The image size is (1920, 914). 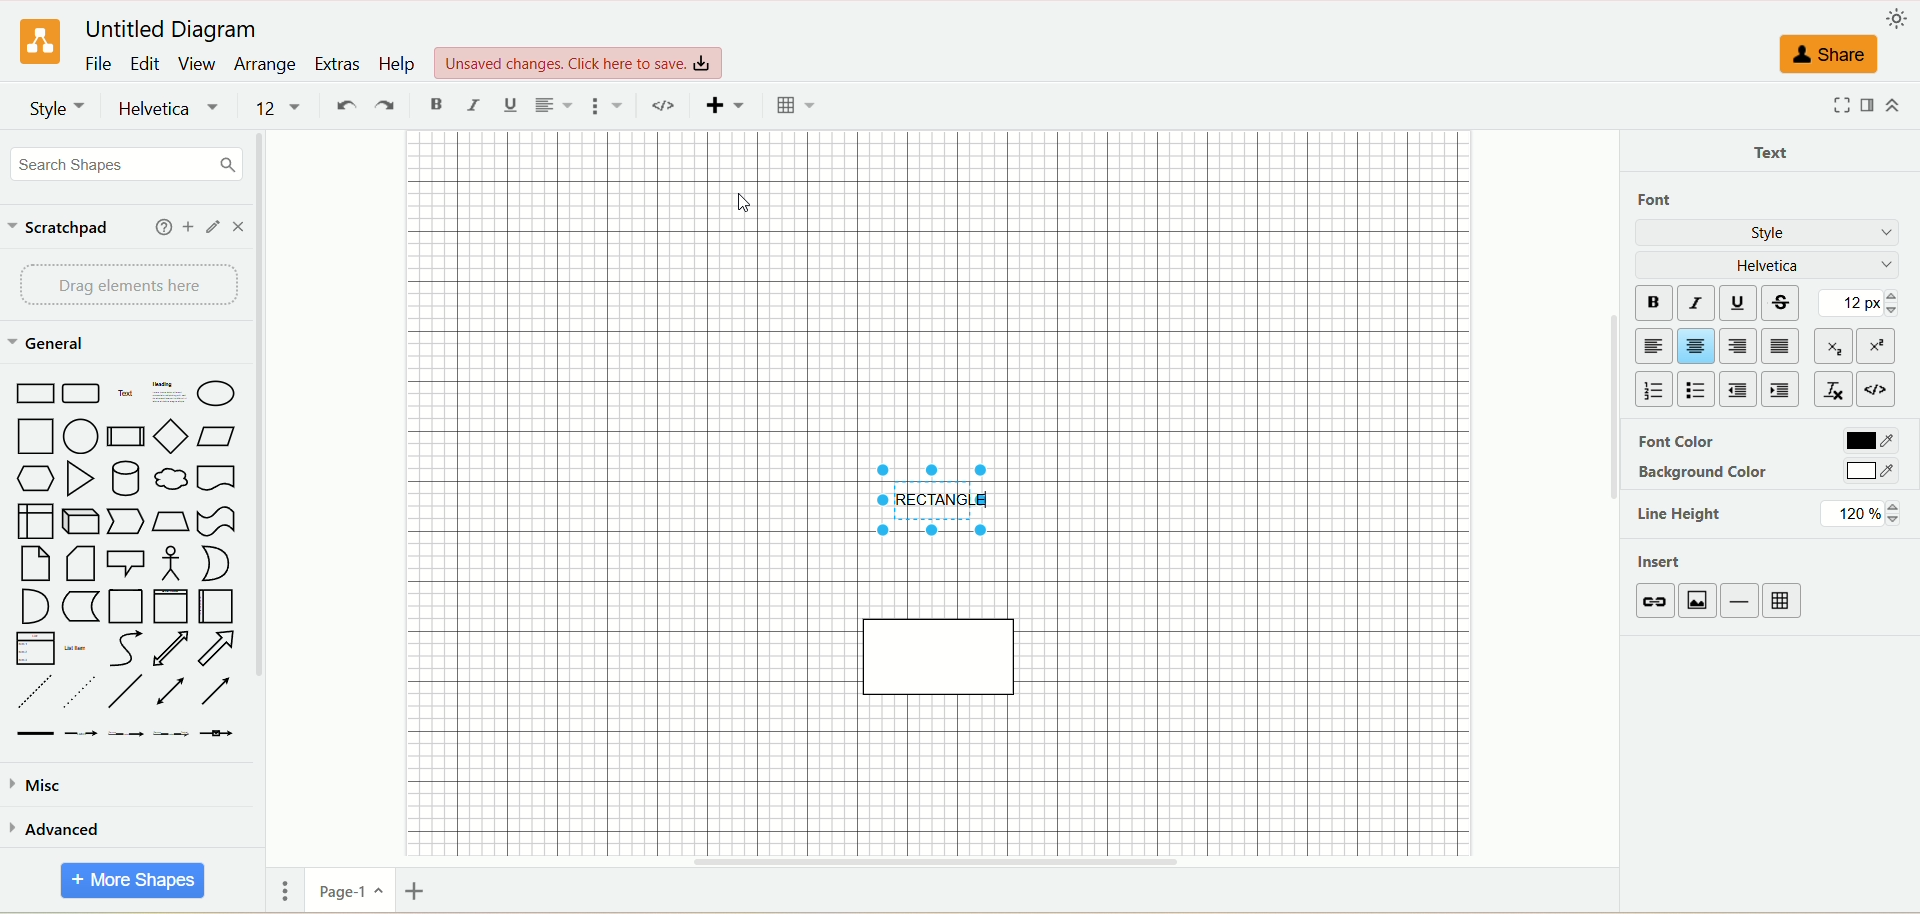 I want to click on tape, so click(x=218, y=521).